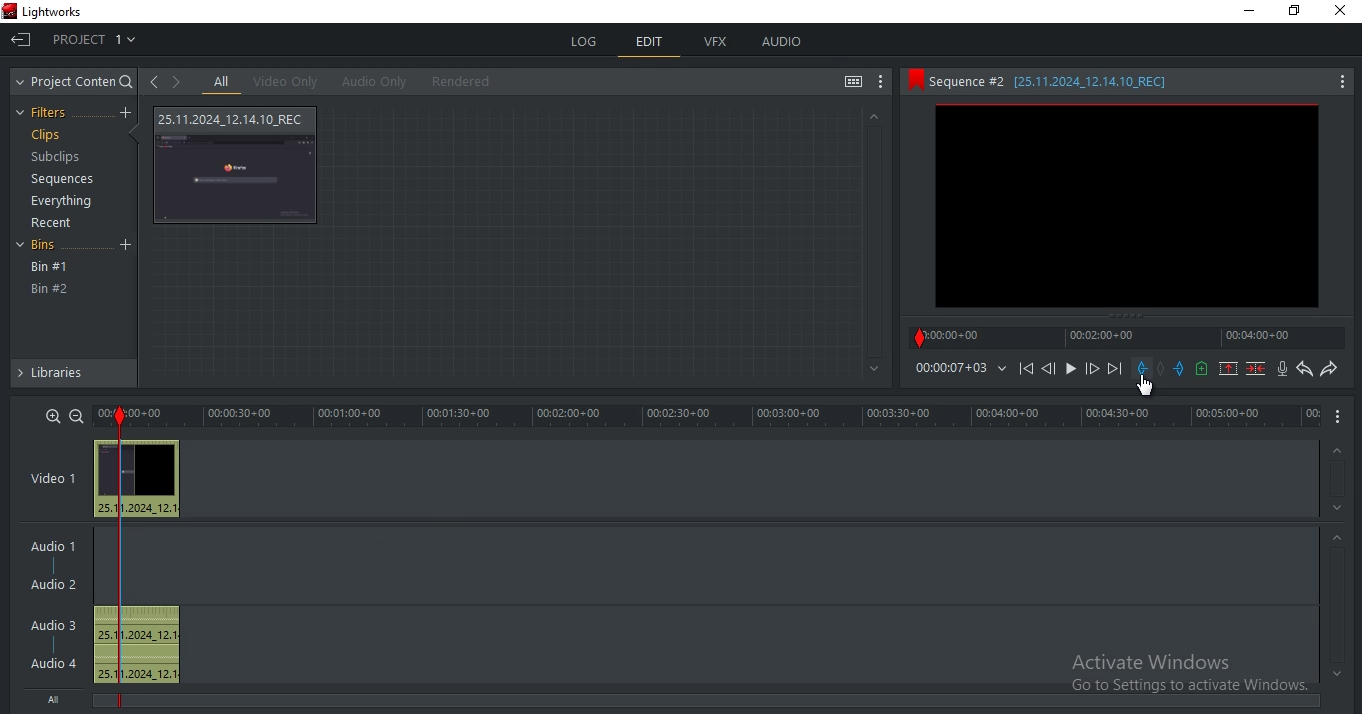 The height and width of the screenshot is (714, 1362). What do you see at coordinates (1256, 369) in the screenshot?
I see `delete marked section` at bounding box center [1256, 369].